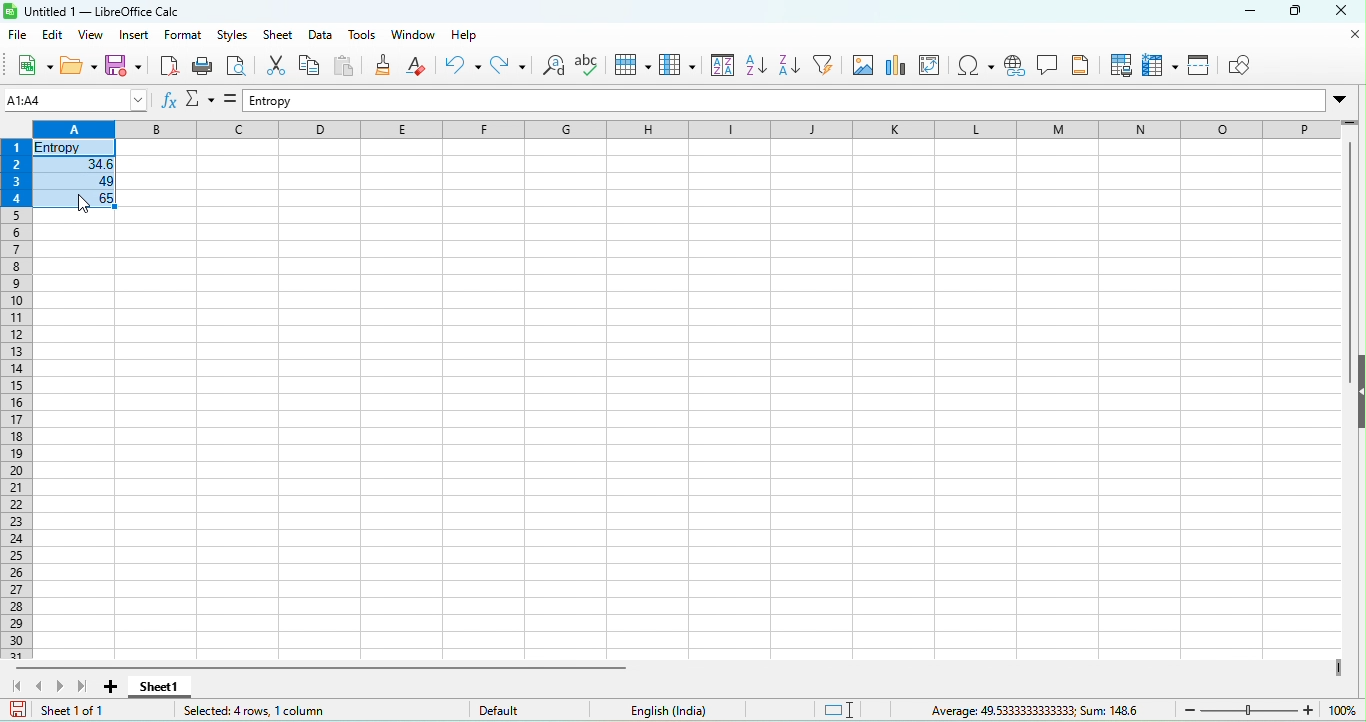  What do you see at coordinates (325, 709) in the screenshot?
I see `selected 4 rows ,1 column` at bounding box center [325, 709].